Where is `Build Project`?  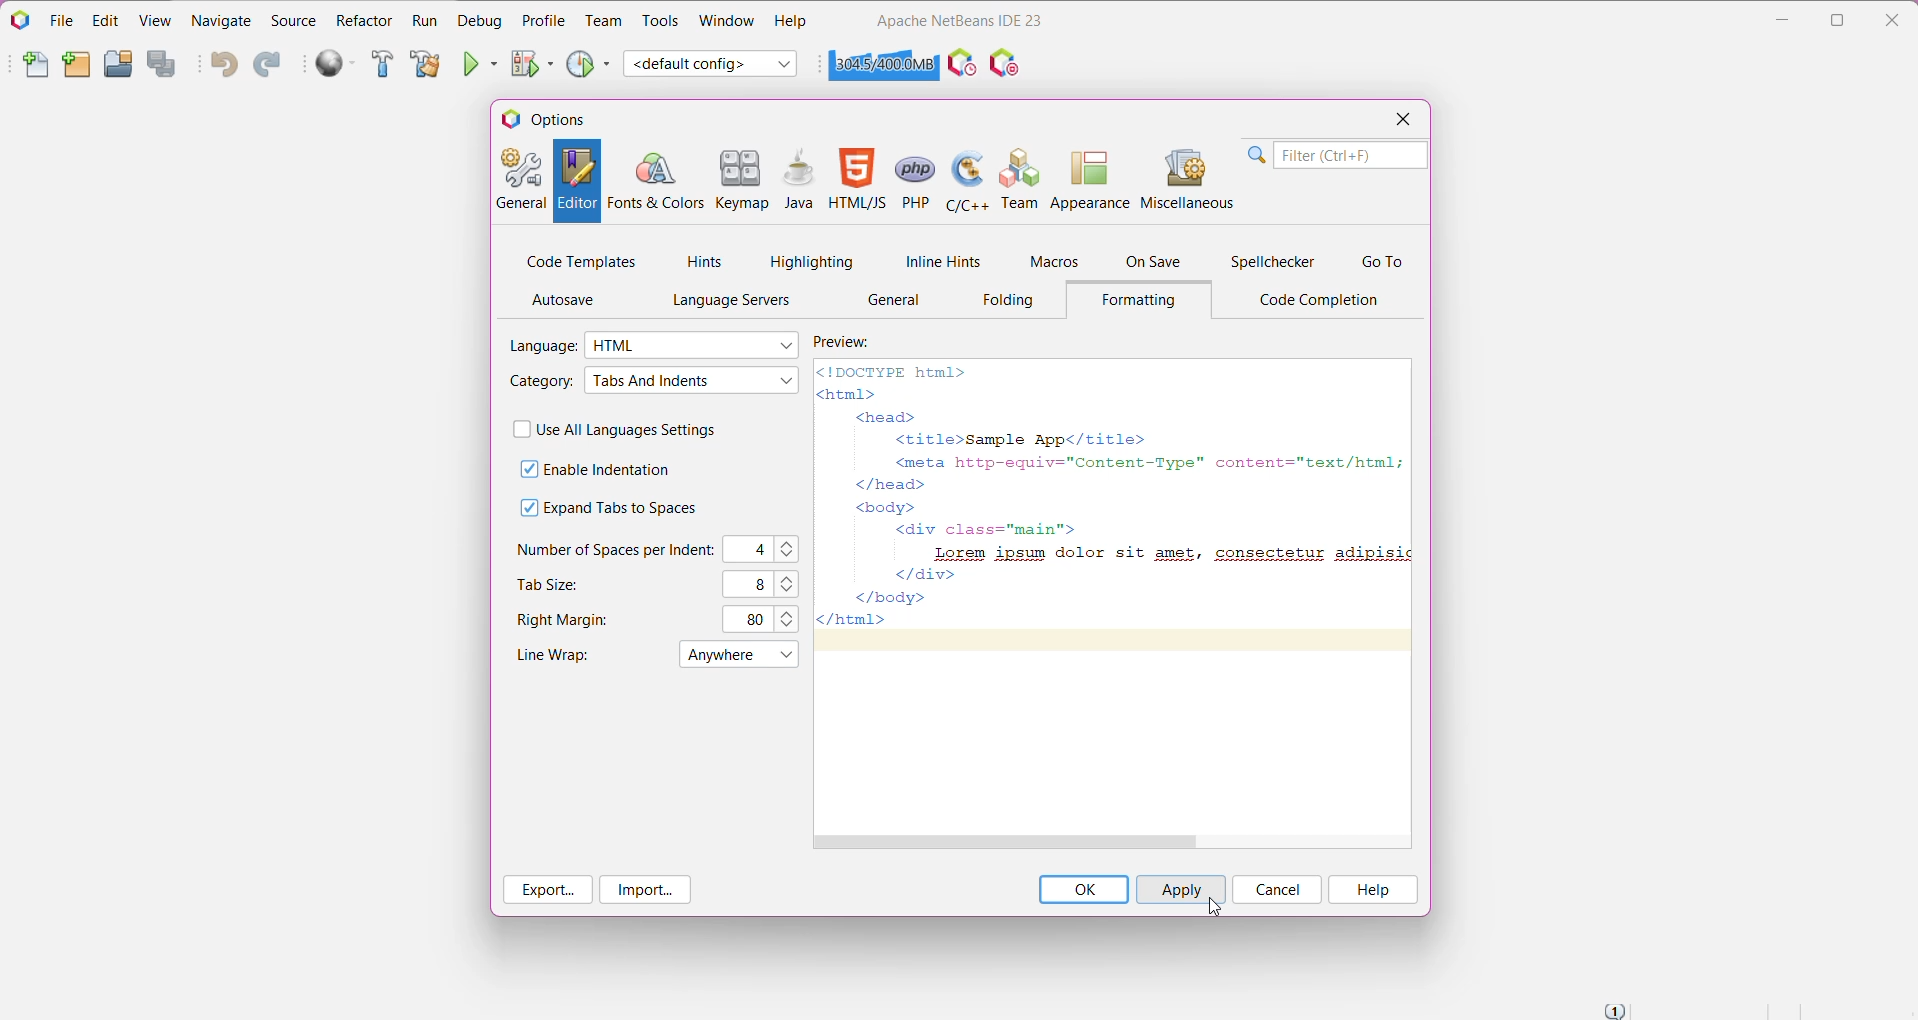
Build Project is located at coordinates (383, 65).